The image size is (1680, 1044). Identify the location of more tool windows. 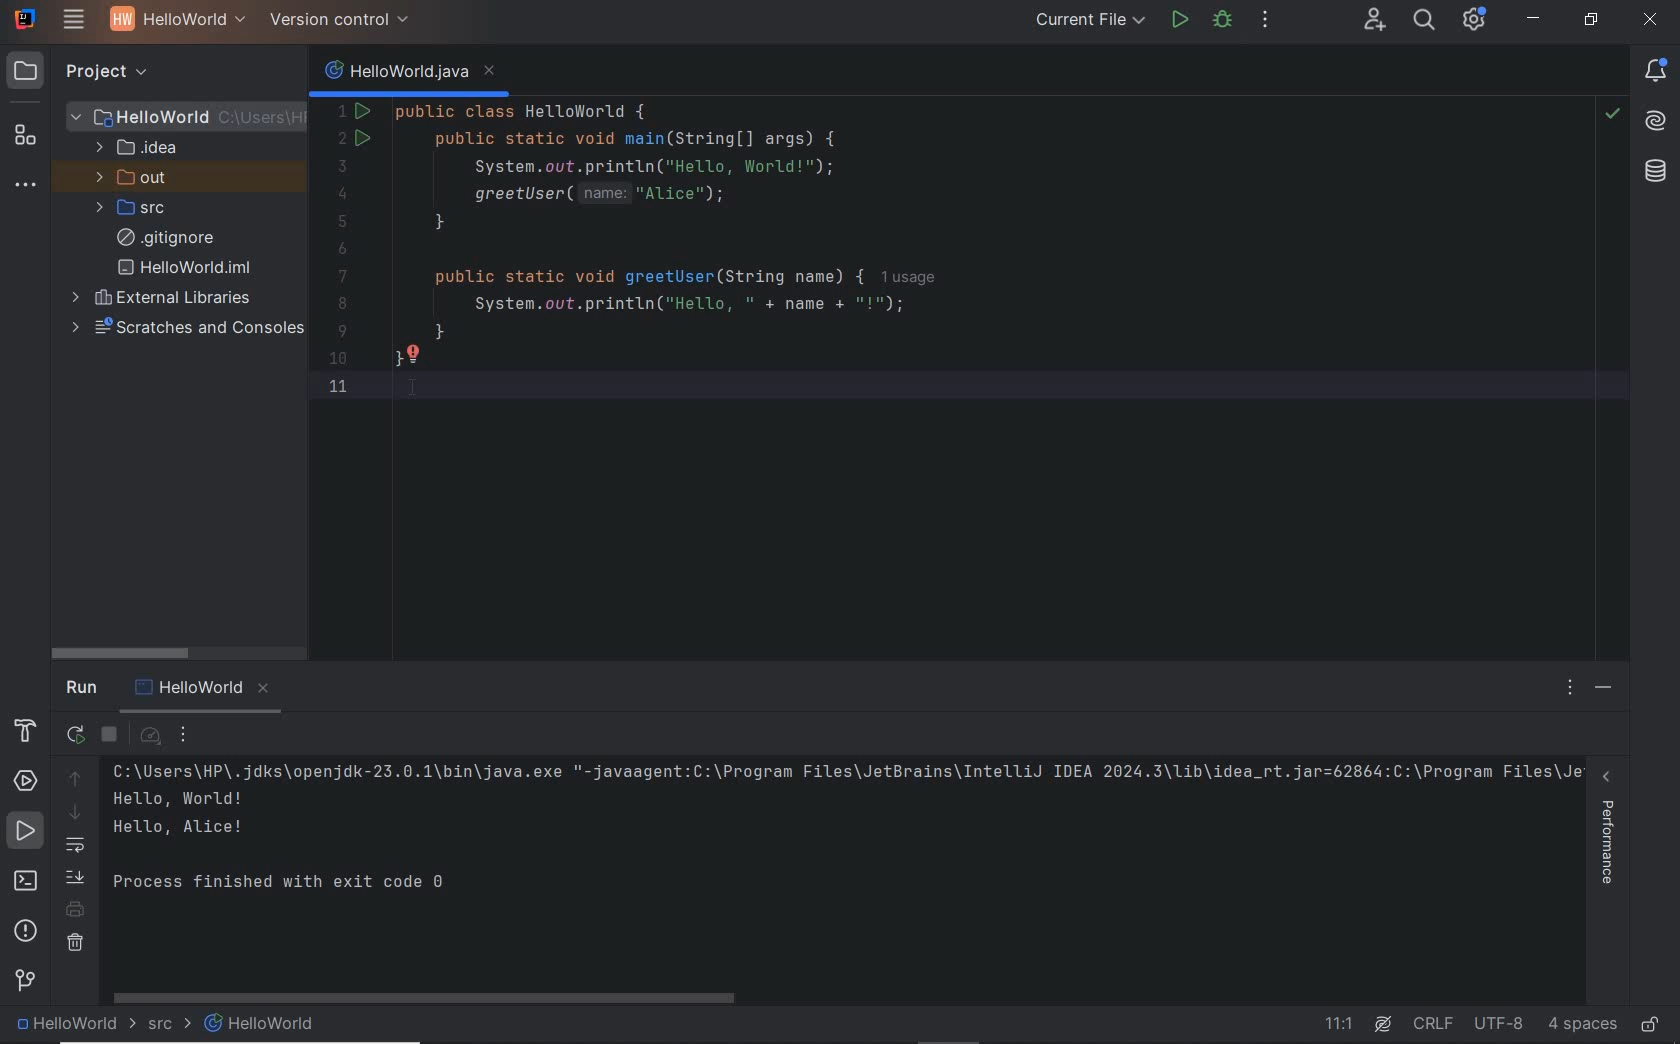
(28, 186).